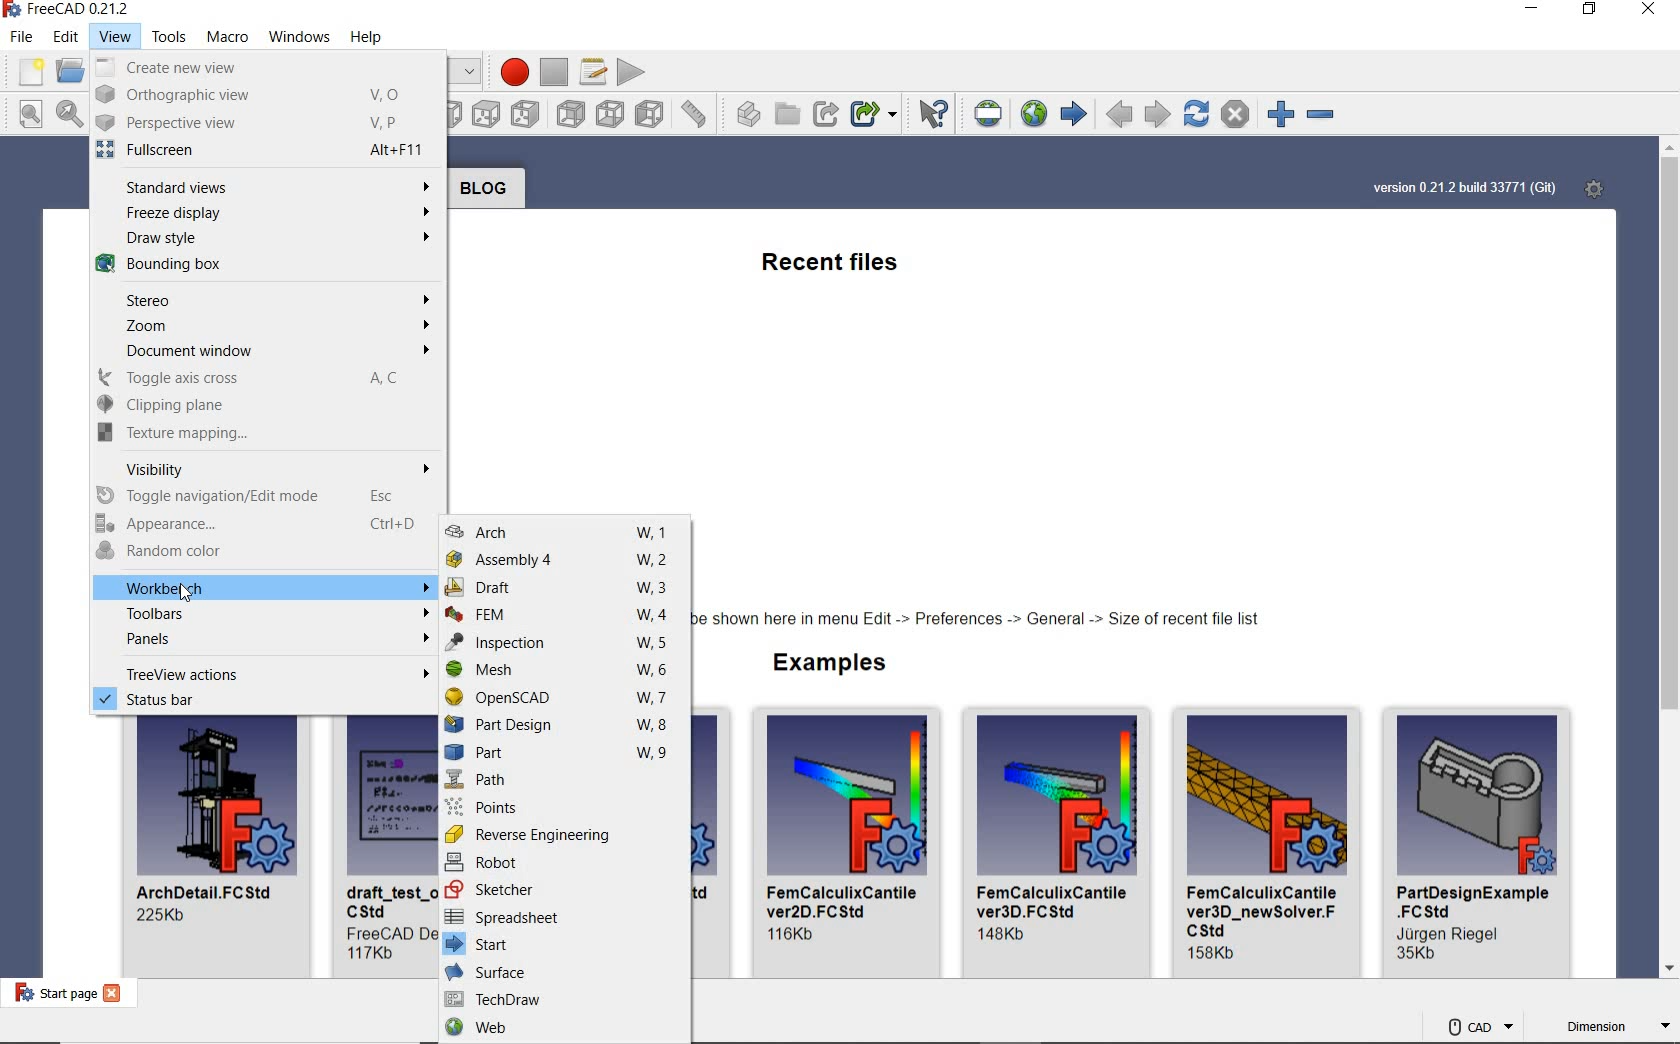  What do you see at coordinates (790, 115) in the screenshot?
I see `create group` at bounding box center [790, 115].